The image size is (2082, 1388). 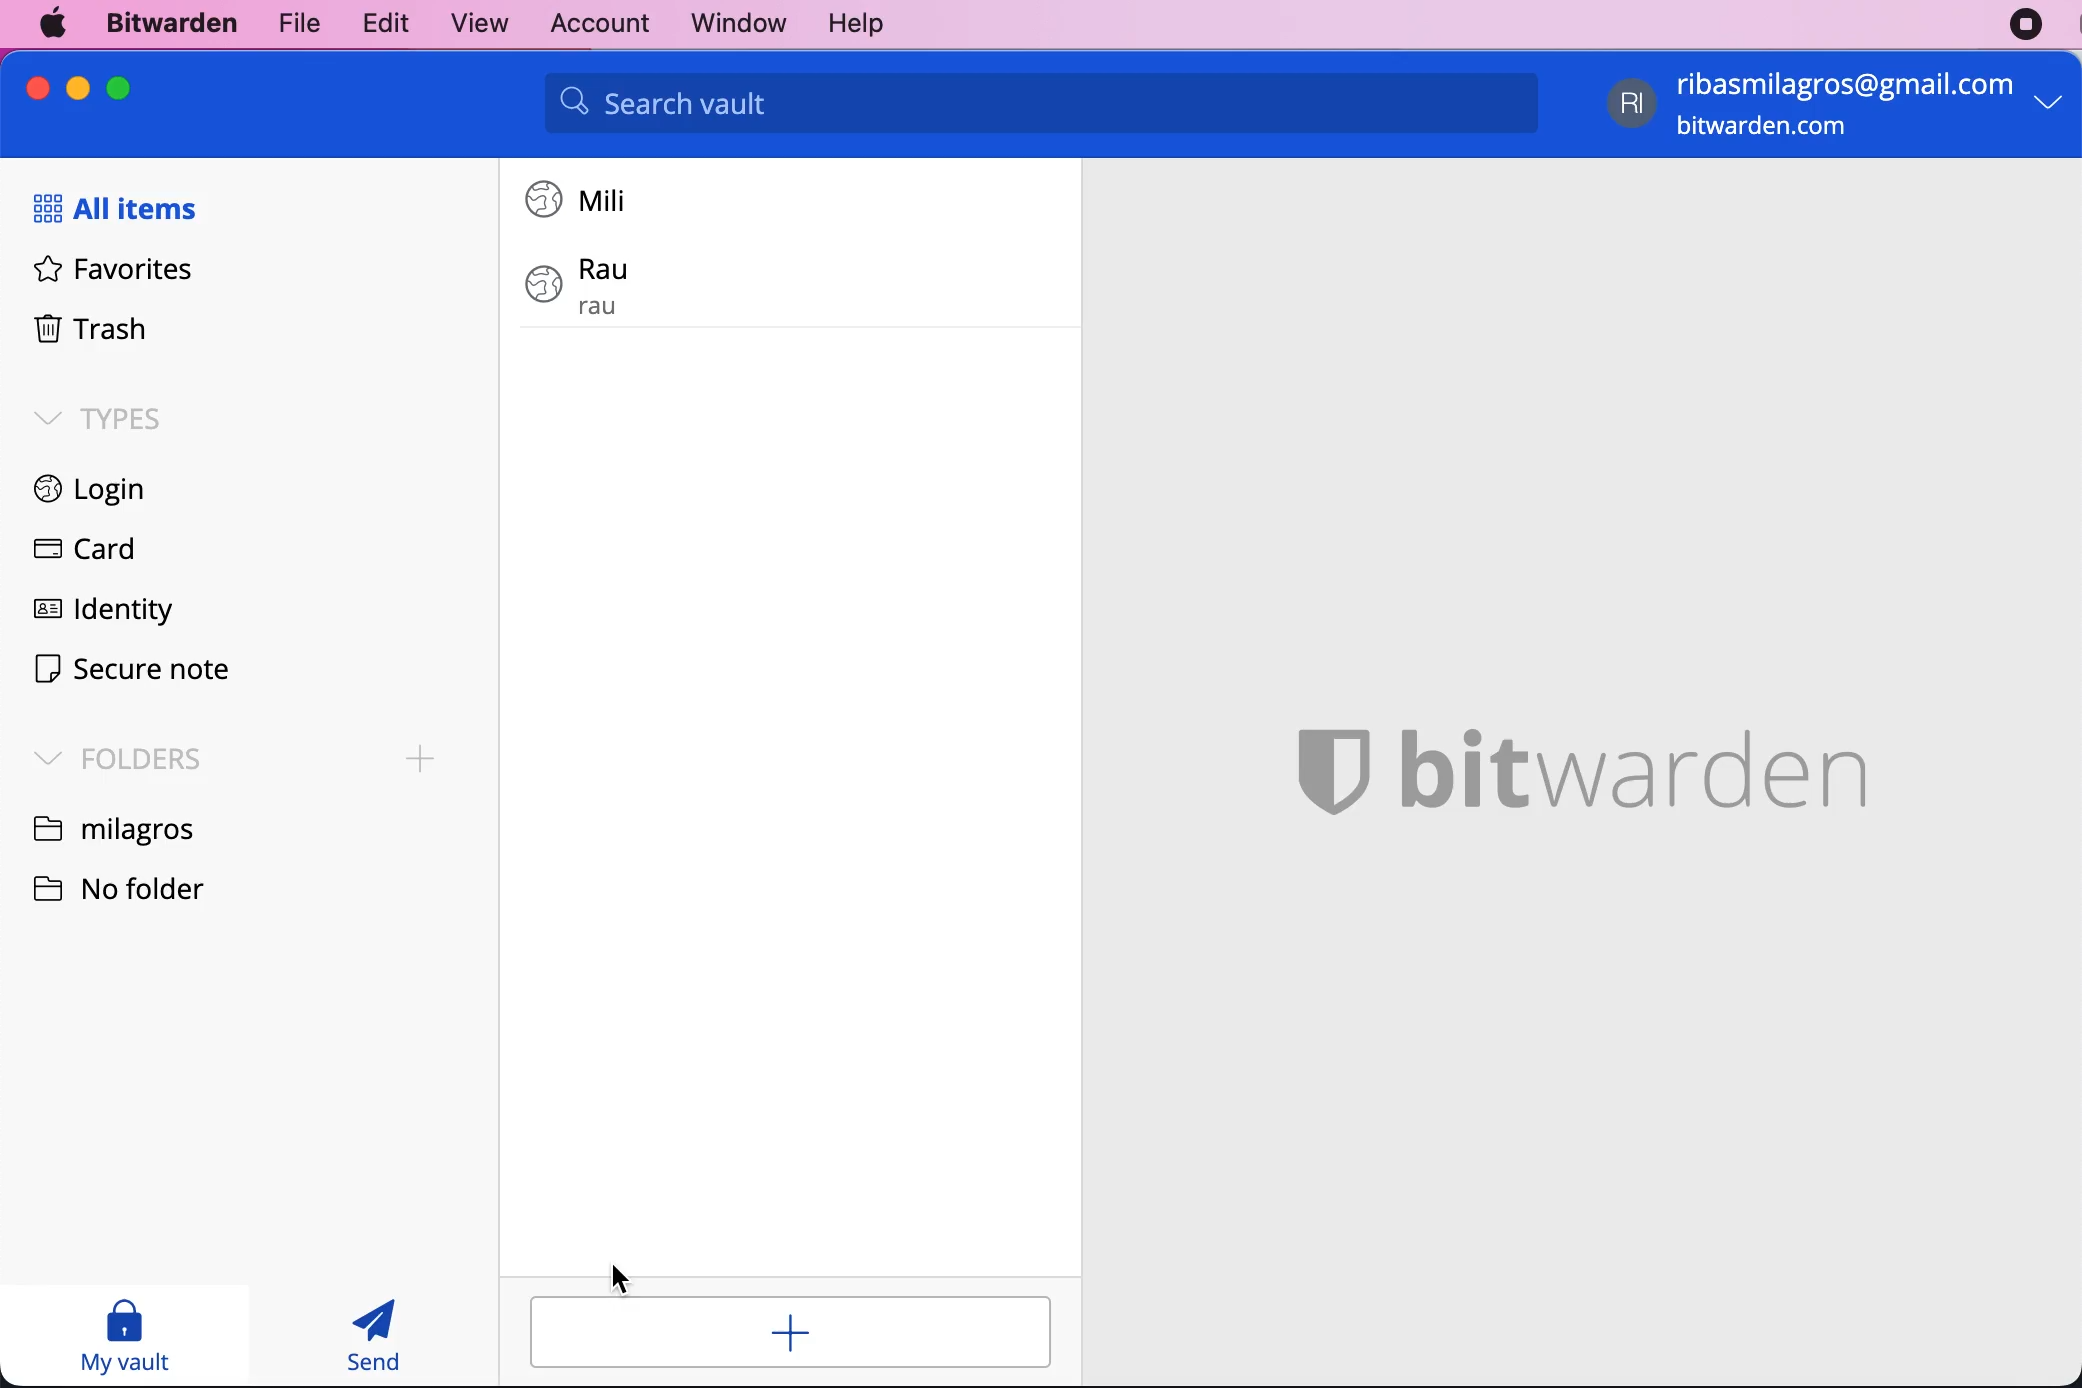 I want to click on all items, so click(x=124, y=210).